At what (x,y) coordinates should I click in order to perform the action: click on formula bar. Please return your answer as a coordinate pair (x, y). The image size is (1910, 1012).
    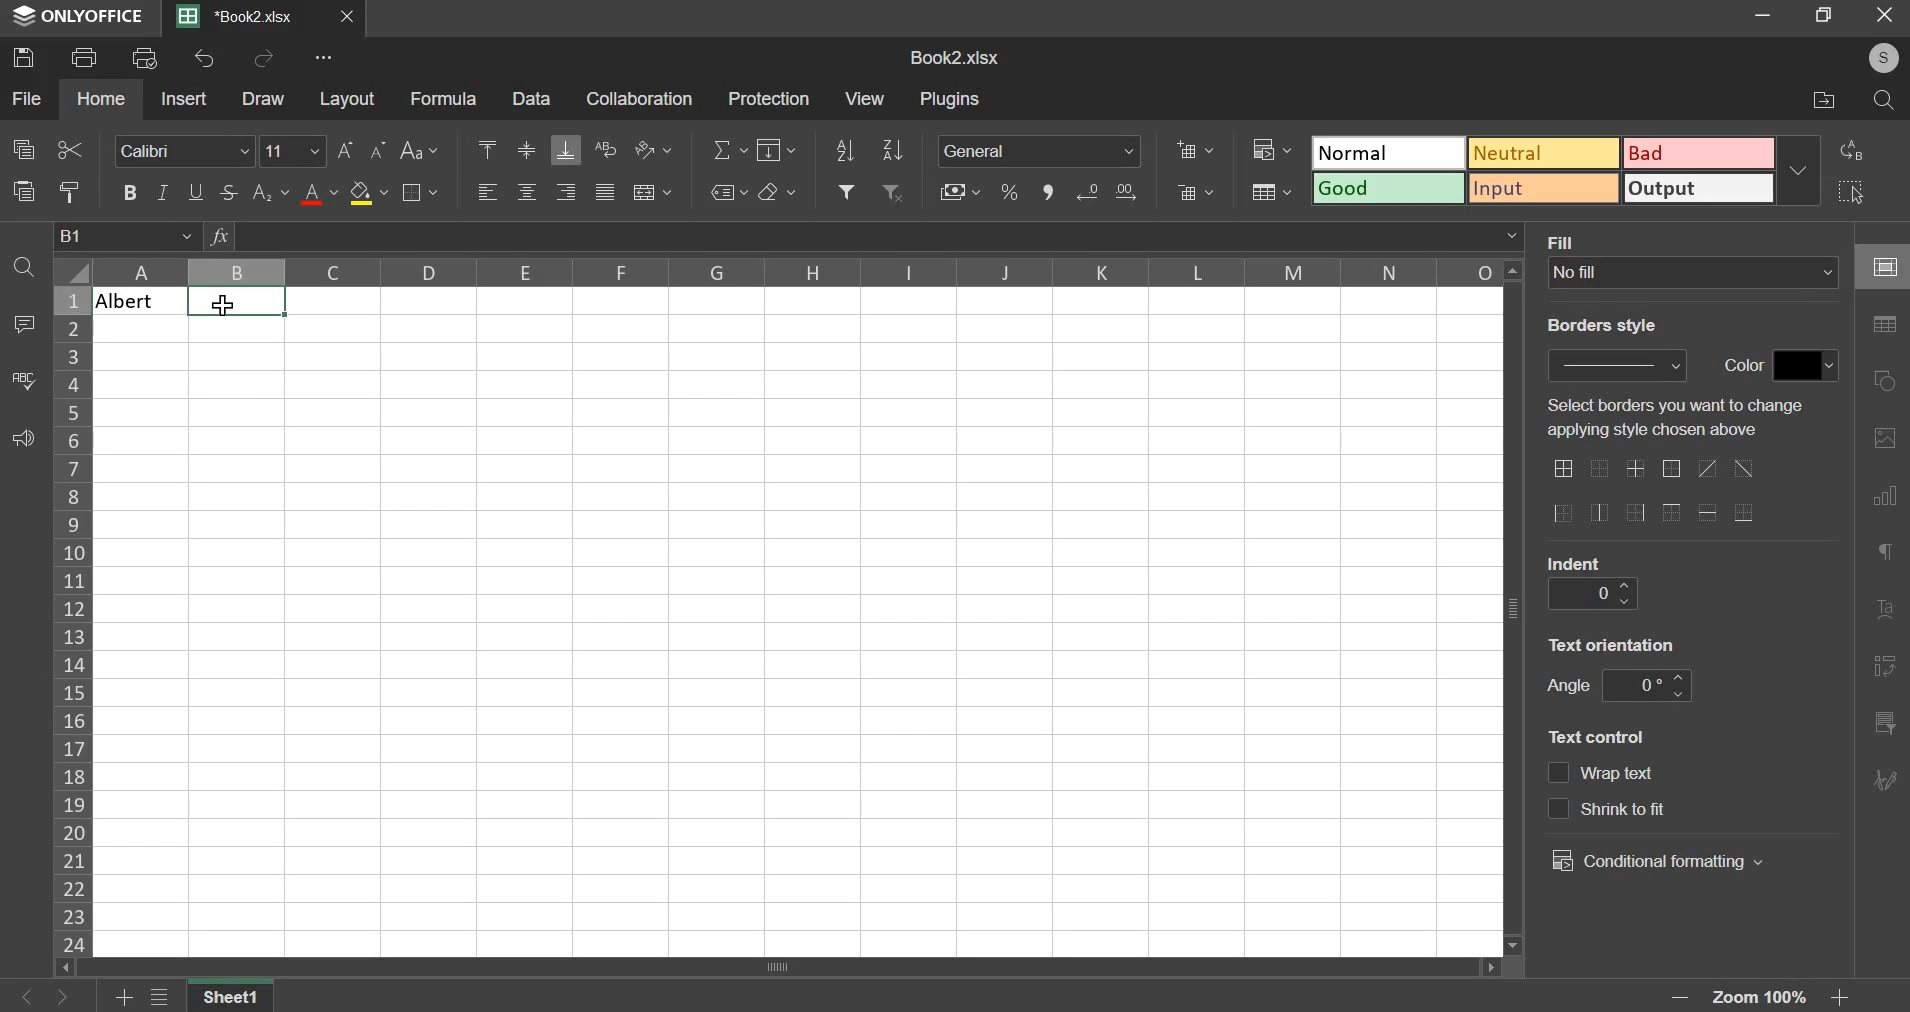
    Looking at the image, I should click on (880, 237).